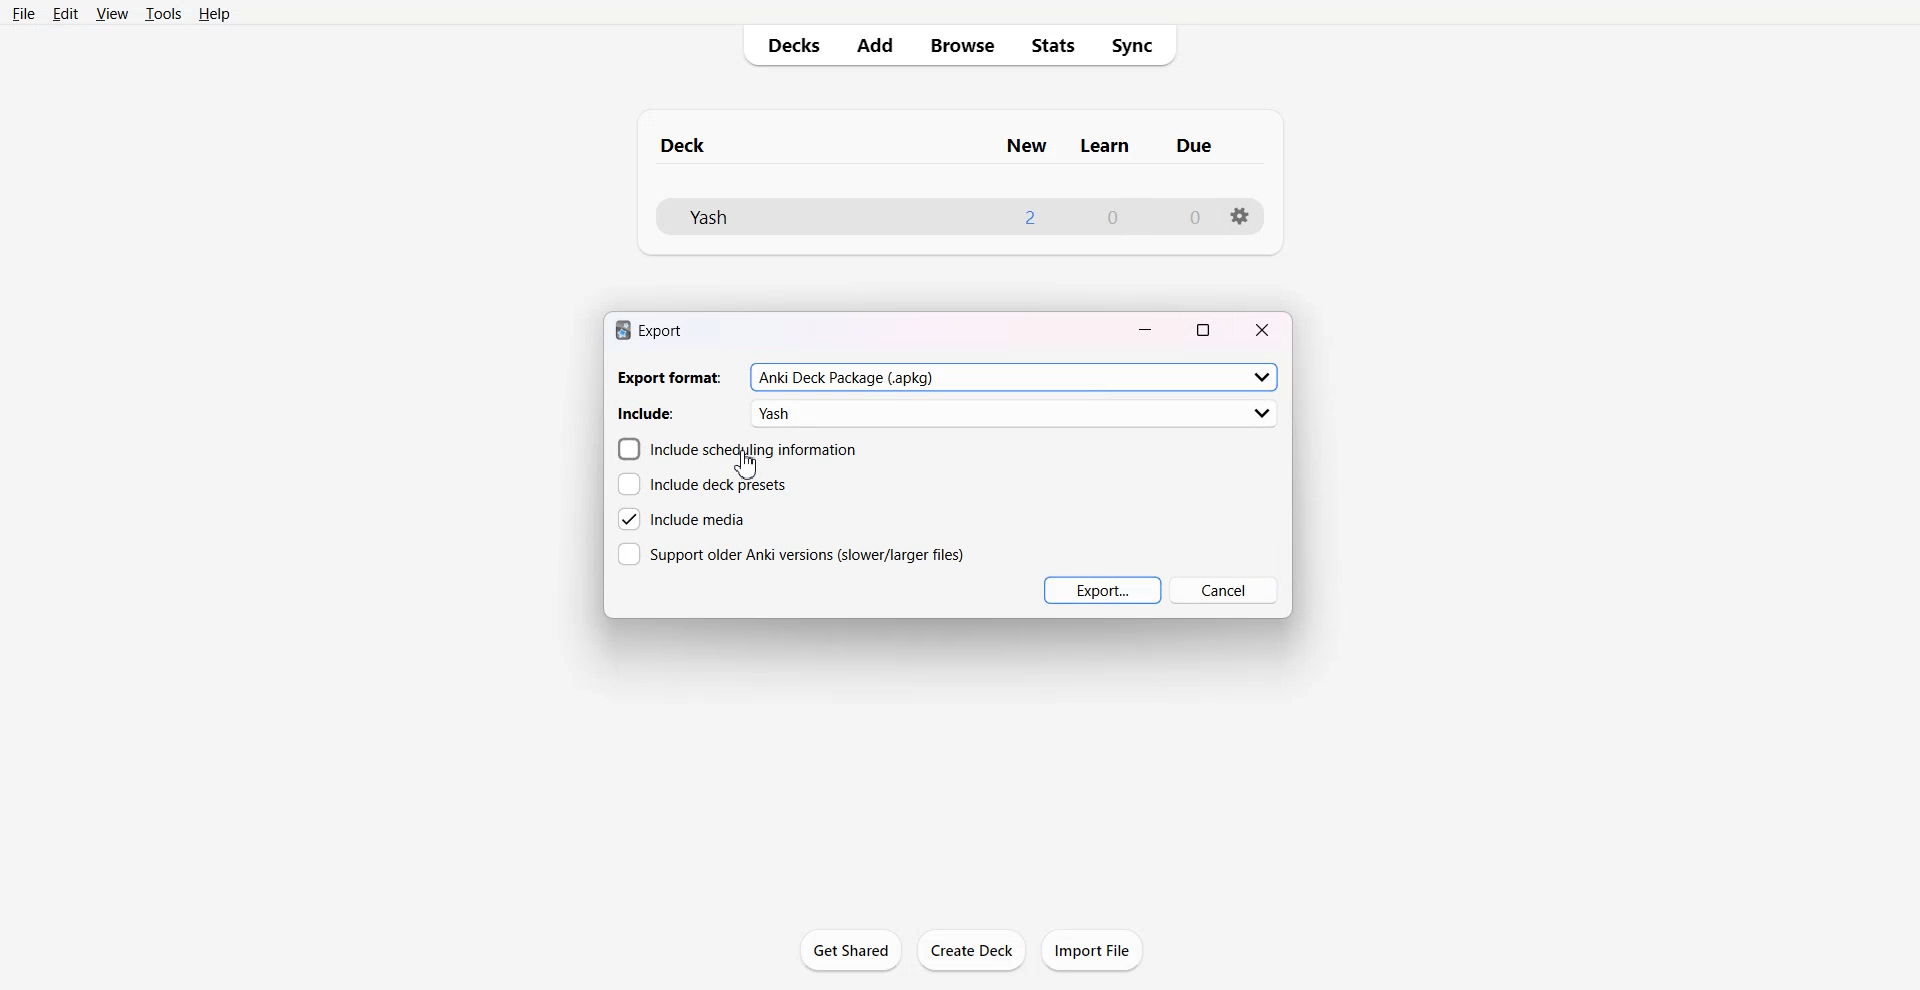  I want to click on Include deck presets, so click(702, 485).